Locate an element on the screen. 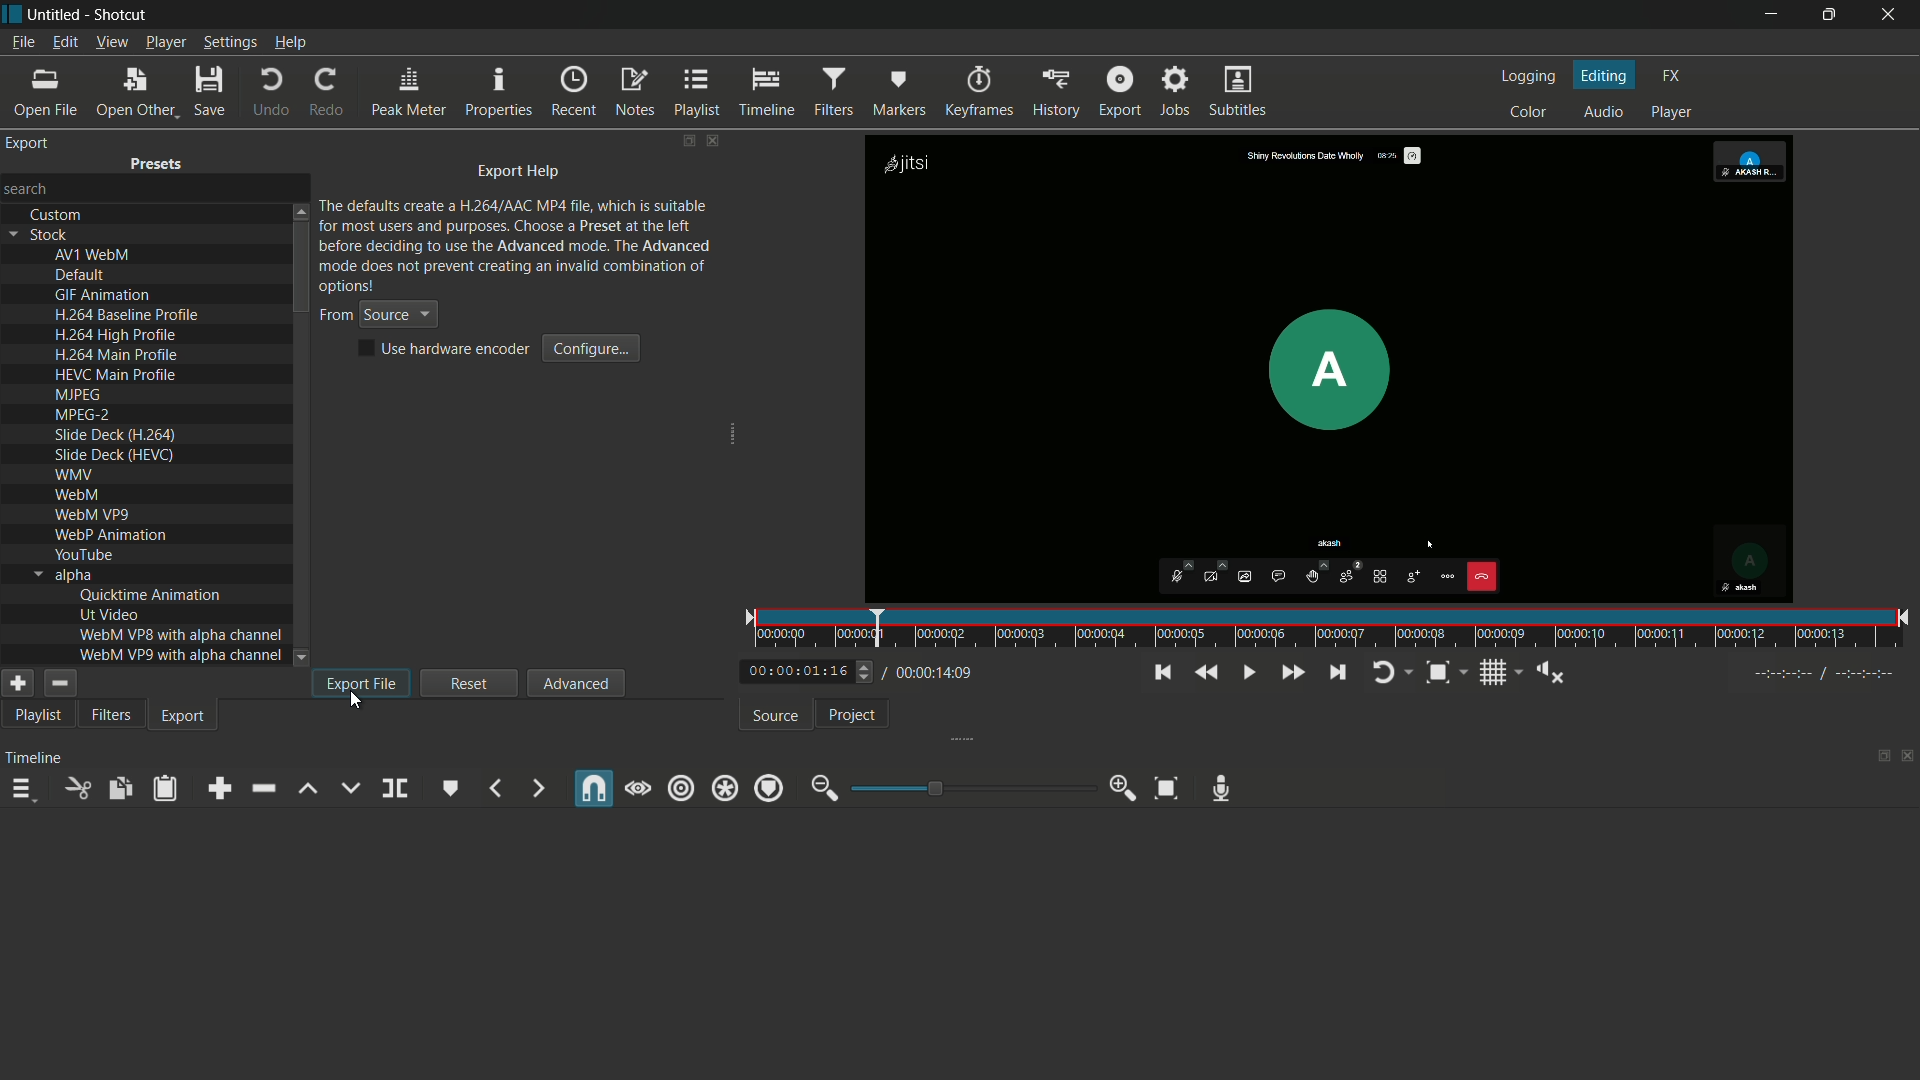  help menu is located at coordinates (292, 44).